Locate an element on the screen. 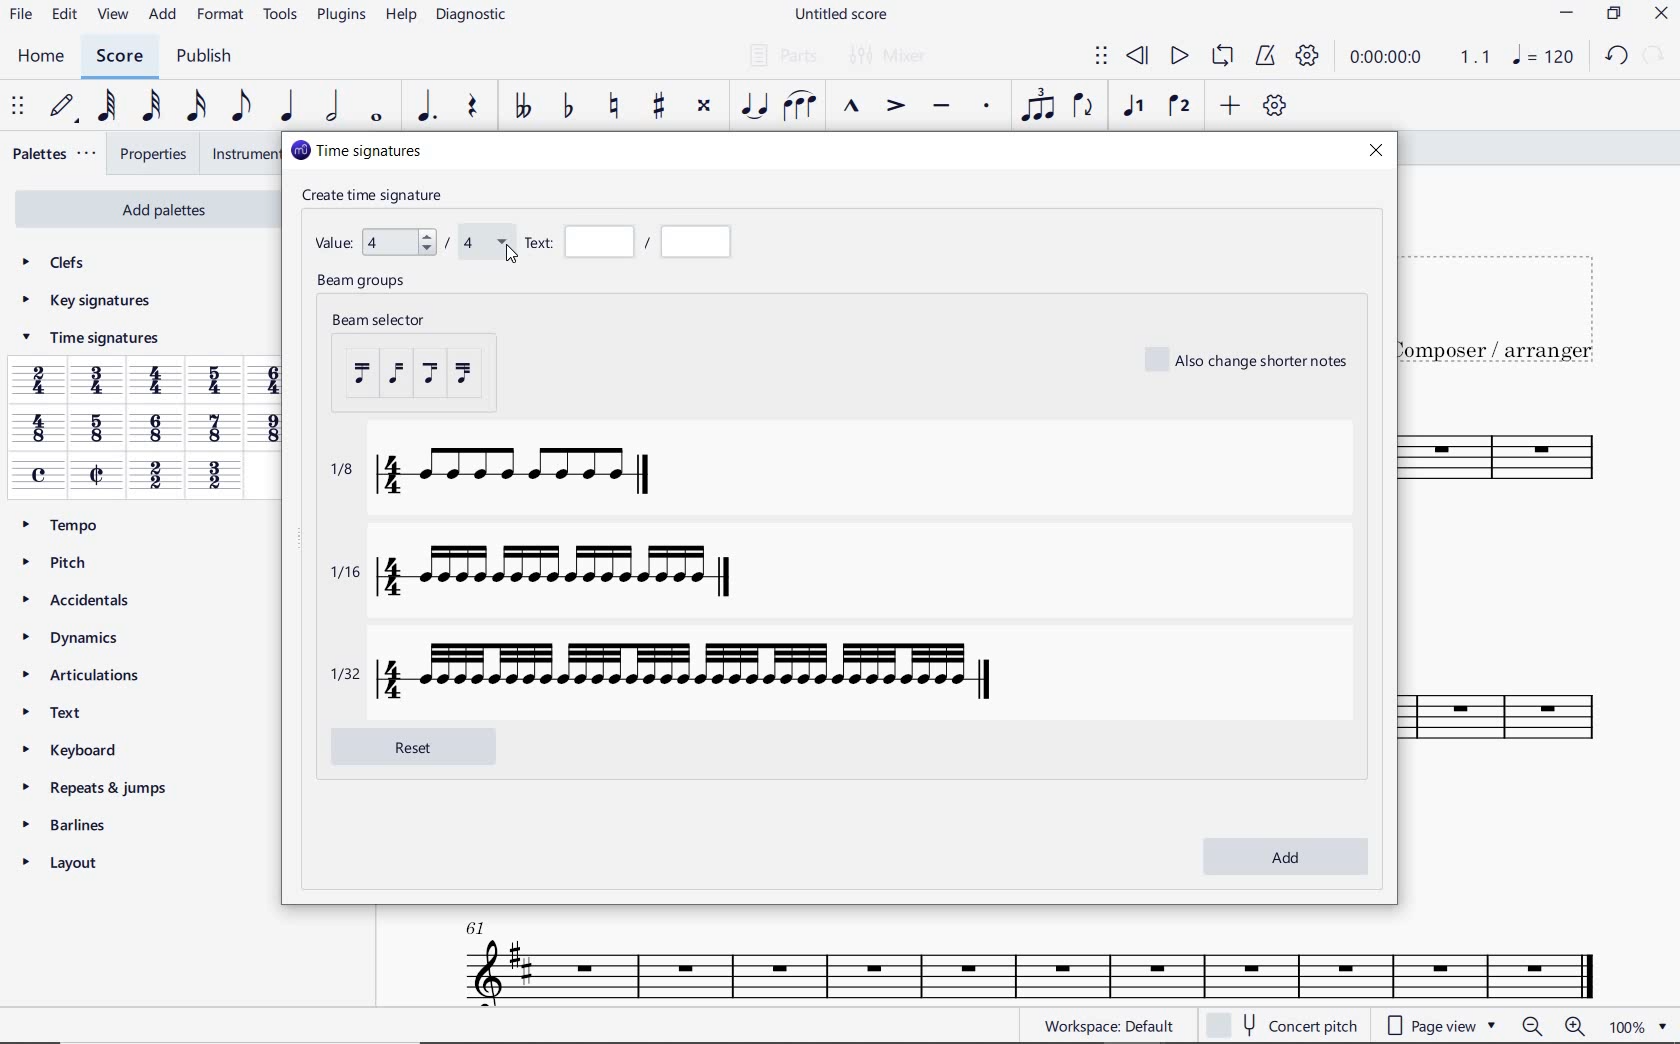 The image size is (1680, 1044). SELECET TO MOVE is located at coordinates (21, 108).